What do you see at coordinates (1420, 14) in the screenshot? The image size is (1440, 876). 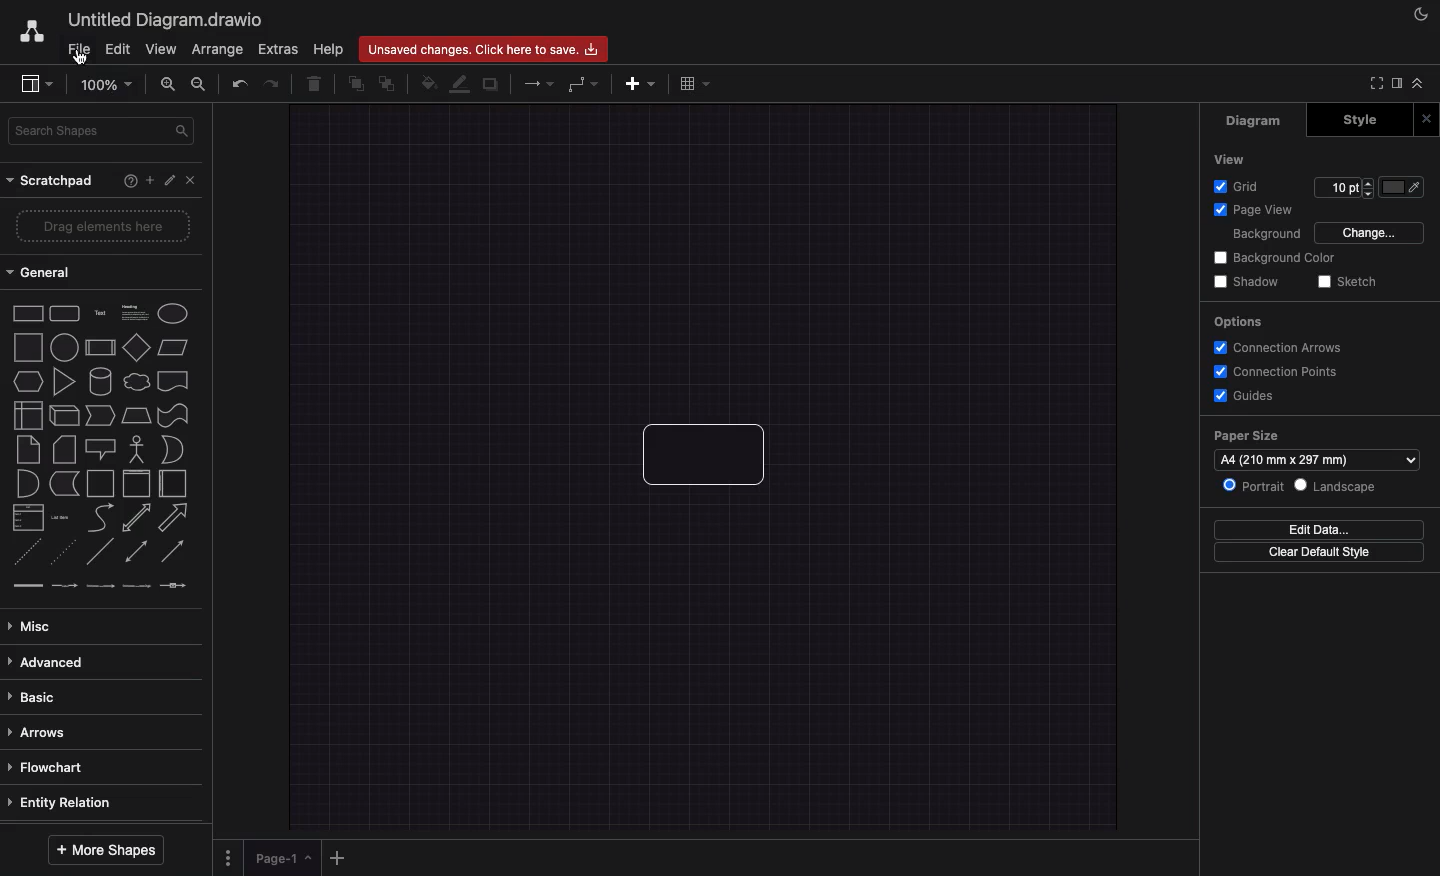 I see `Night mode` at bounding box center [1420, 14].